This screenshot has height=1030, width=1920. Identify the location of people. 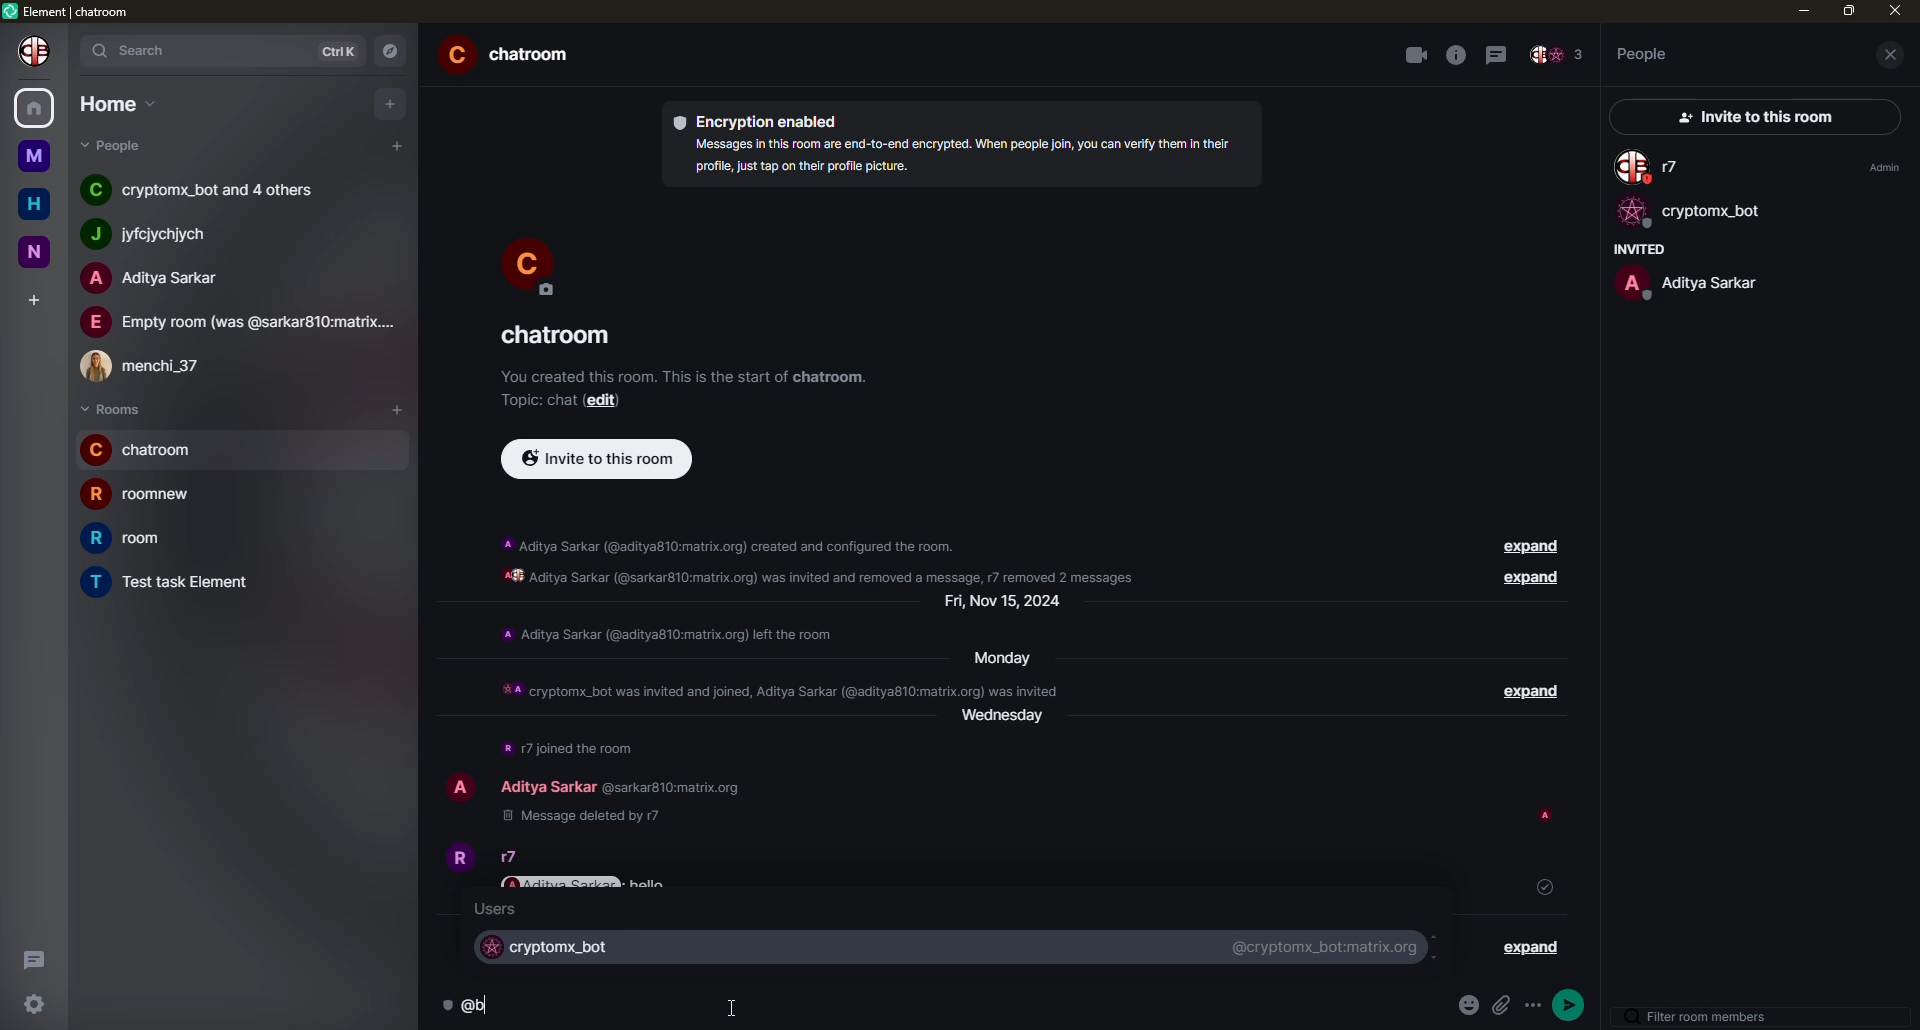
(1652, 168).